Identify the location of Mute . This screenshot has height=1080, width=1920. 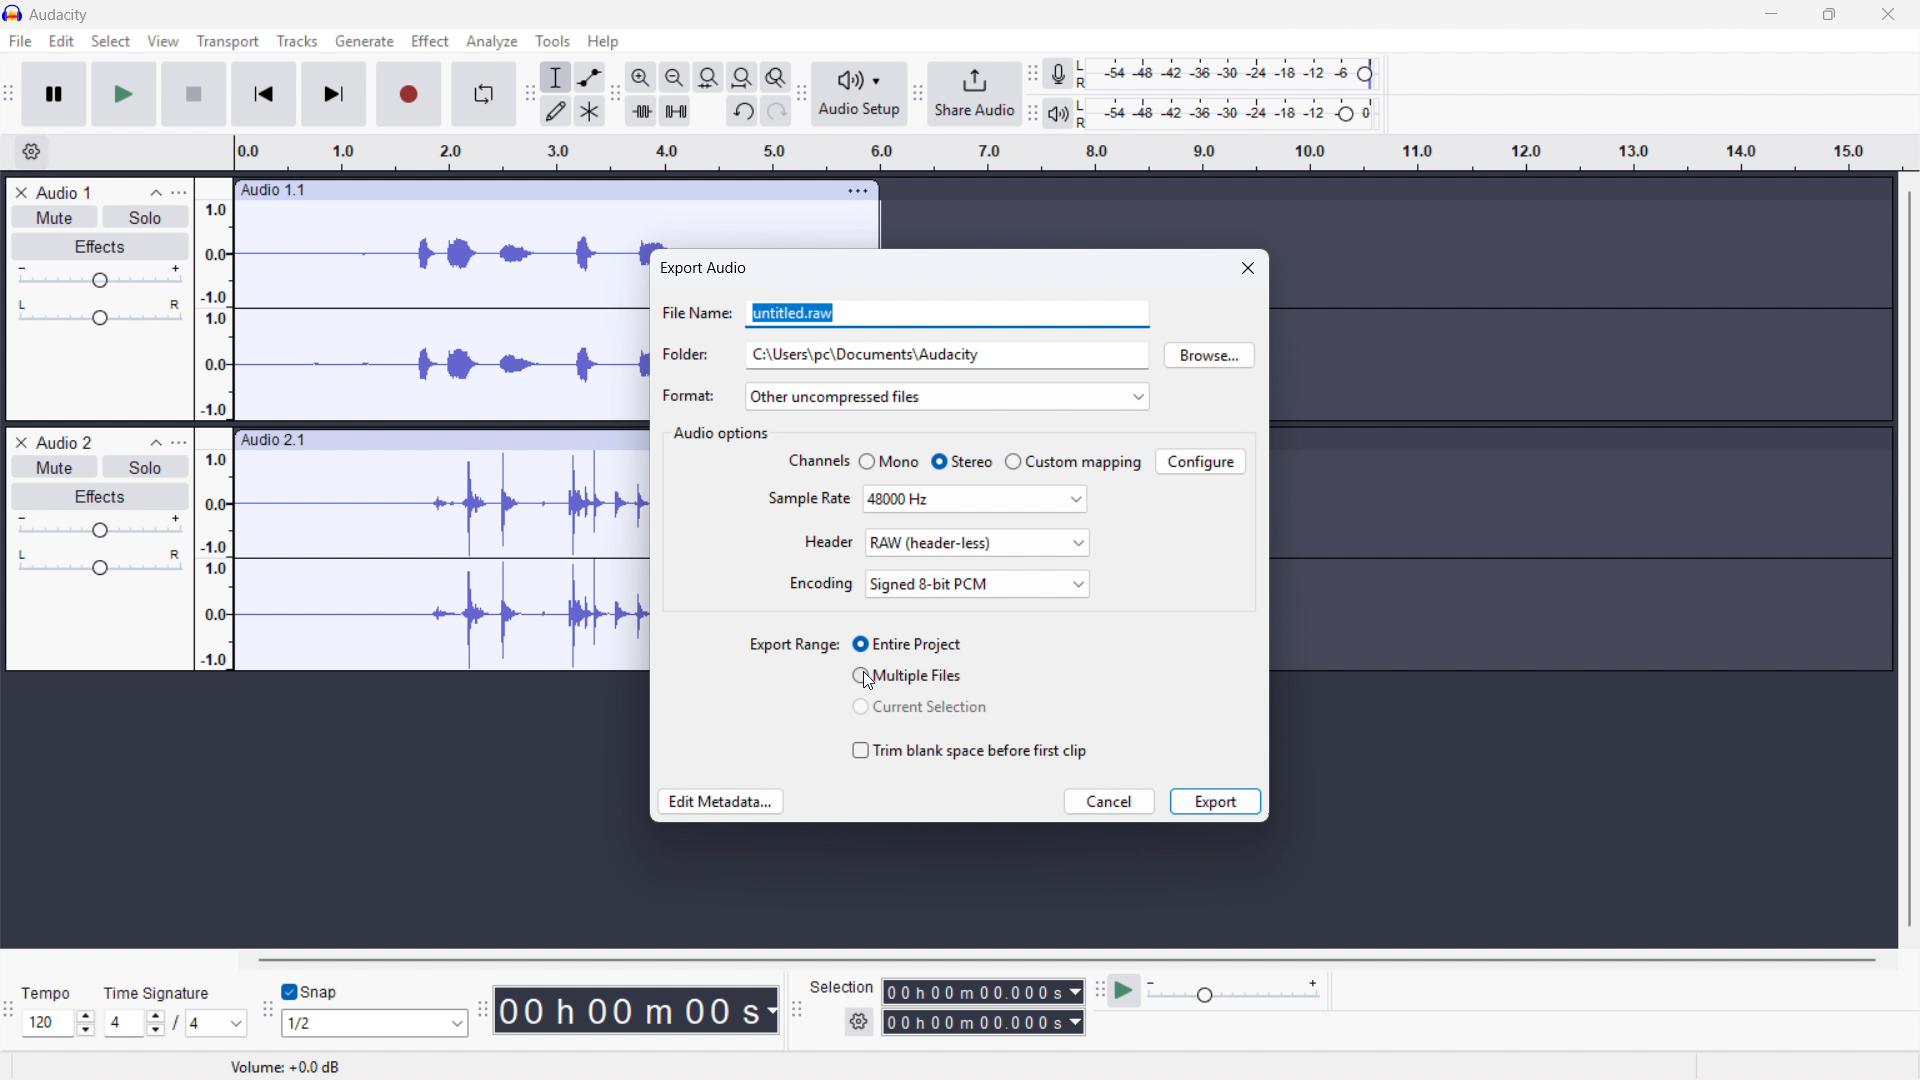
(56, 466).